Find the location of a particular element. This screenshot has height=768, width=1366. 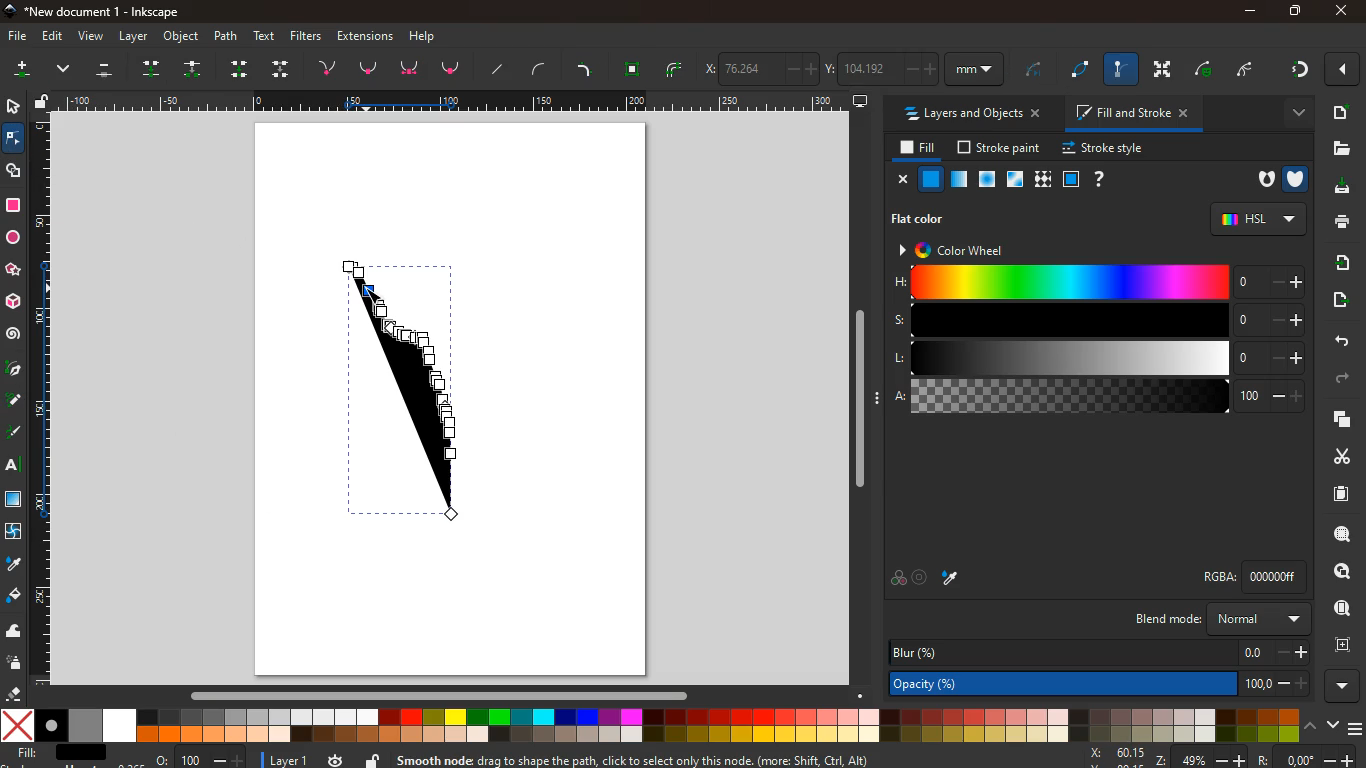

rgba is located at coordinates (1258, 576).